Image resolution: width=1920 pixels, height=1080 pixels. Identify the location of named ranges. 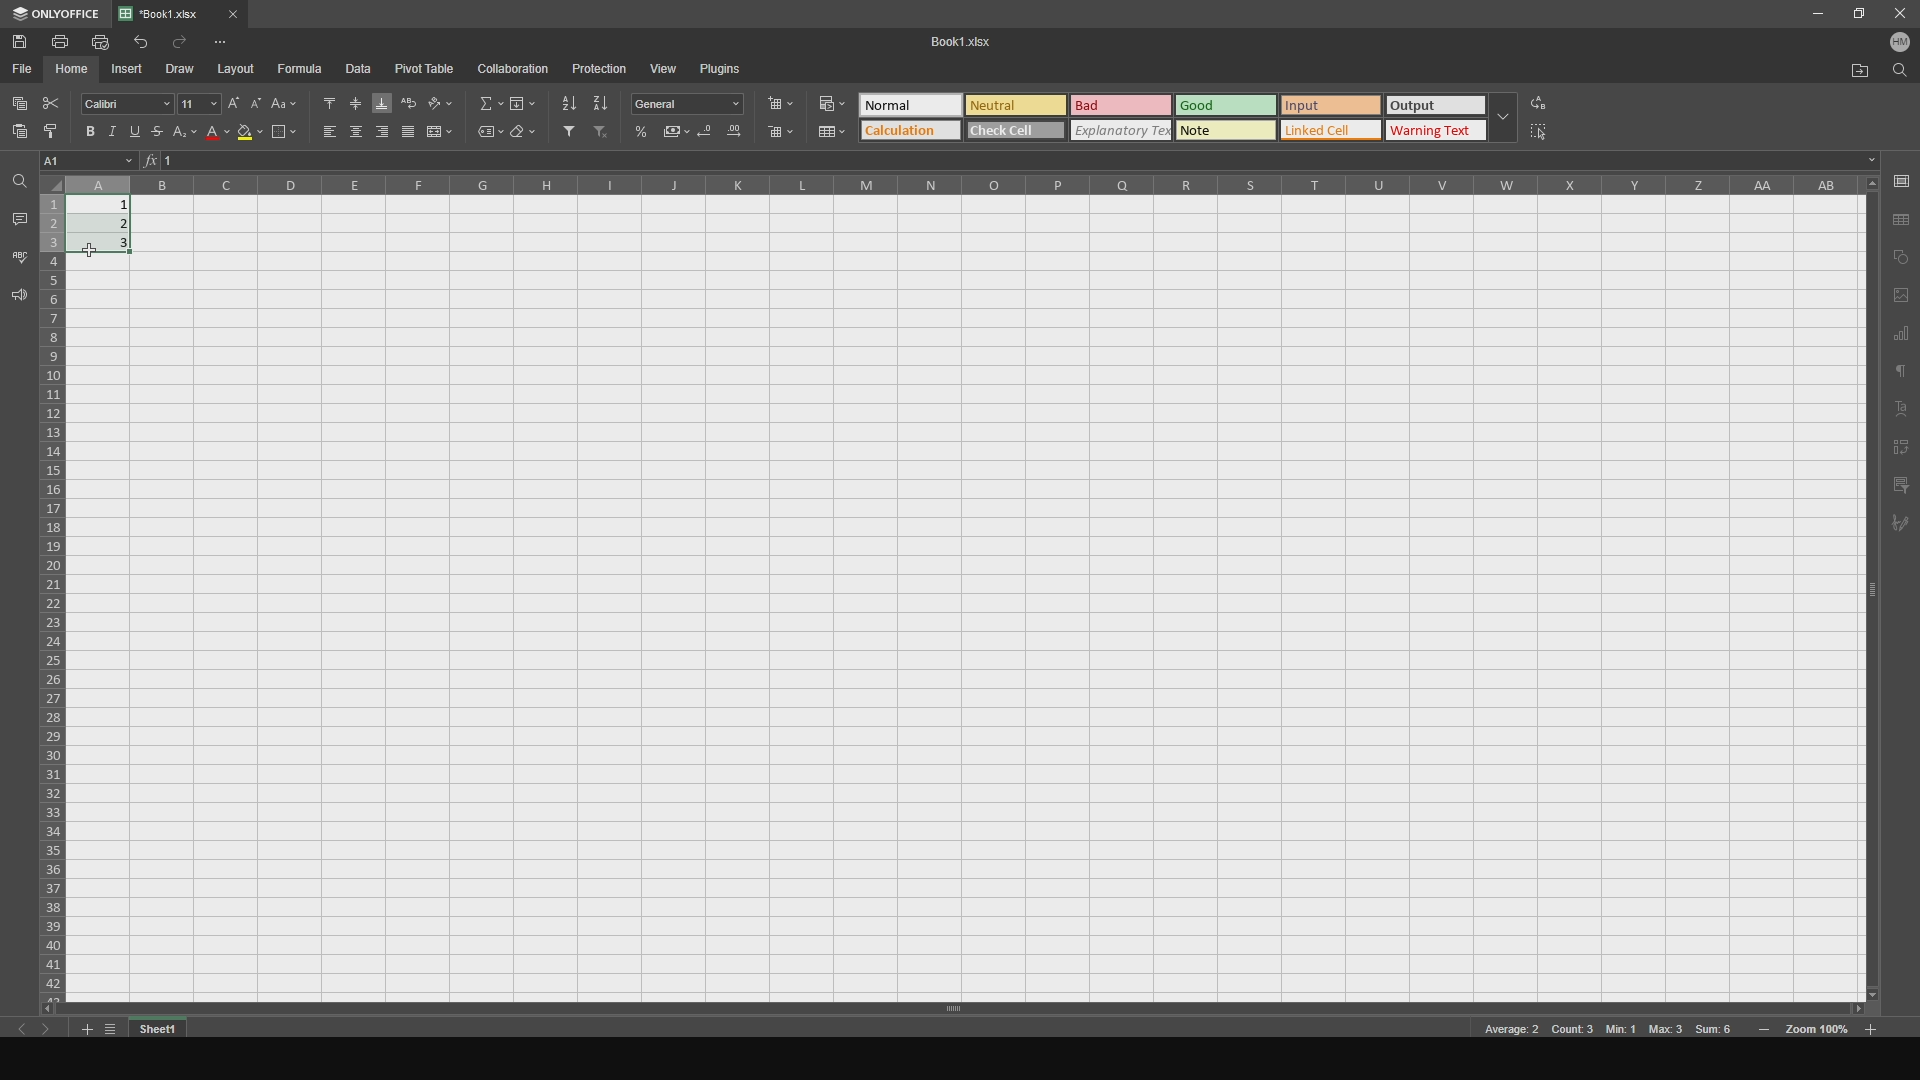
(483, 133).